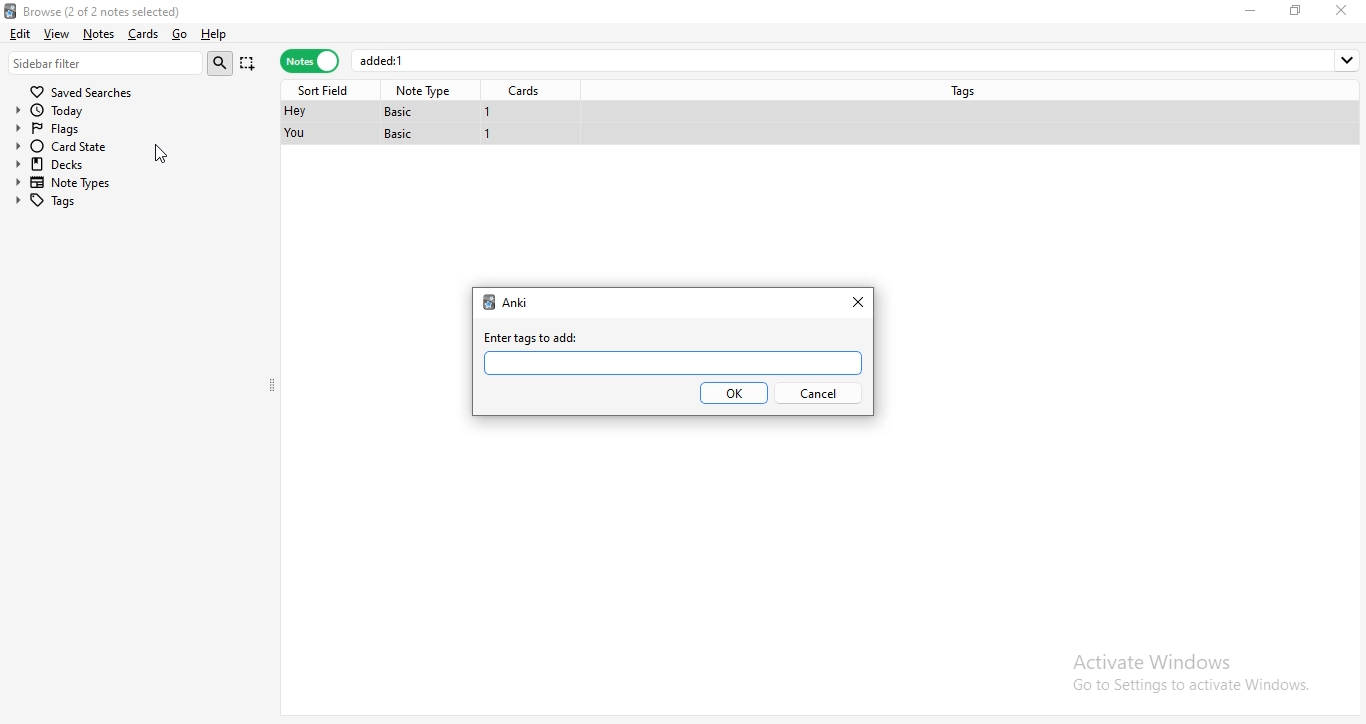 The width and height of the screenshot is (1366, 724). Describe the element at coordinates (85, 89) in the screenshot. I see `saves searches` at that location.